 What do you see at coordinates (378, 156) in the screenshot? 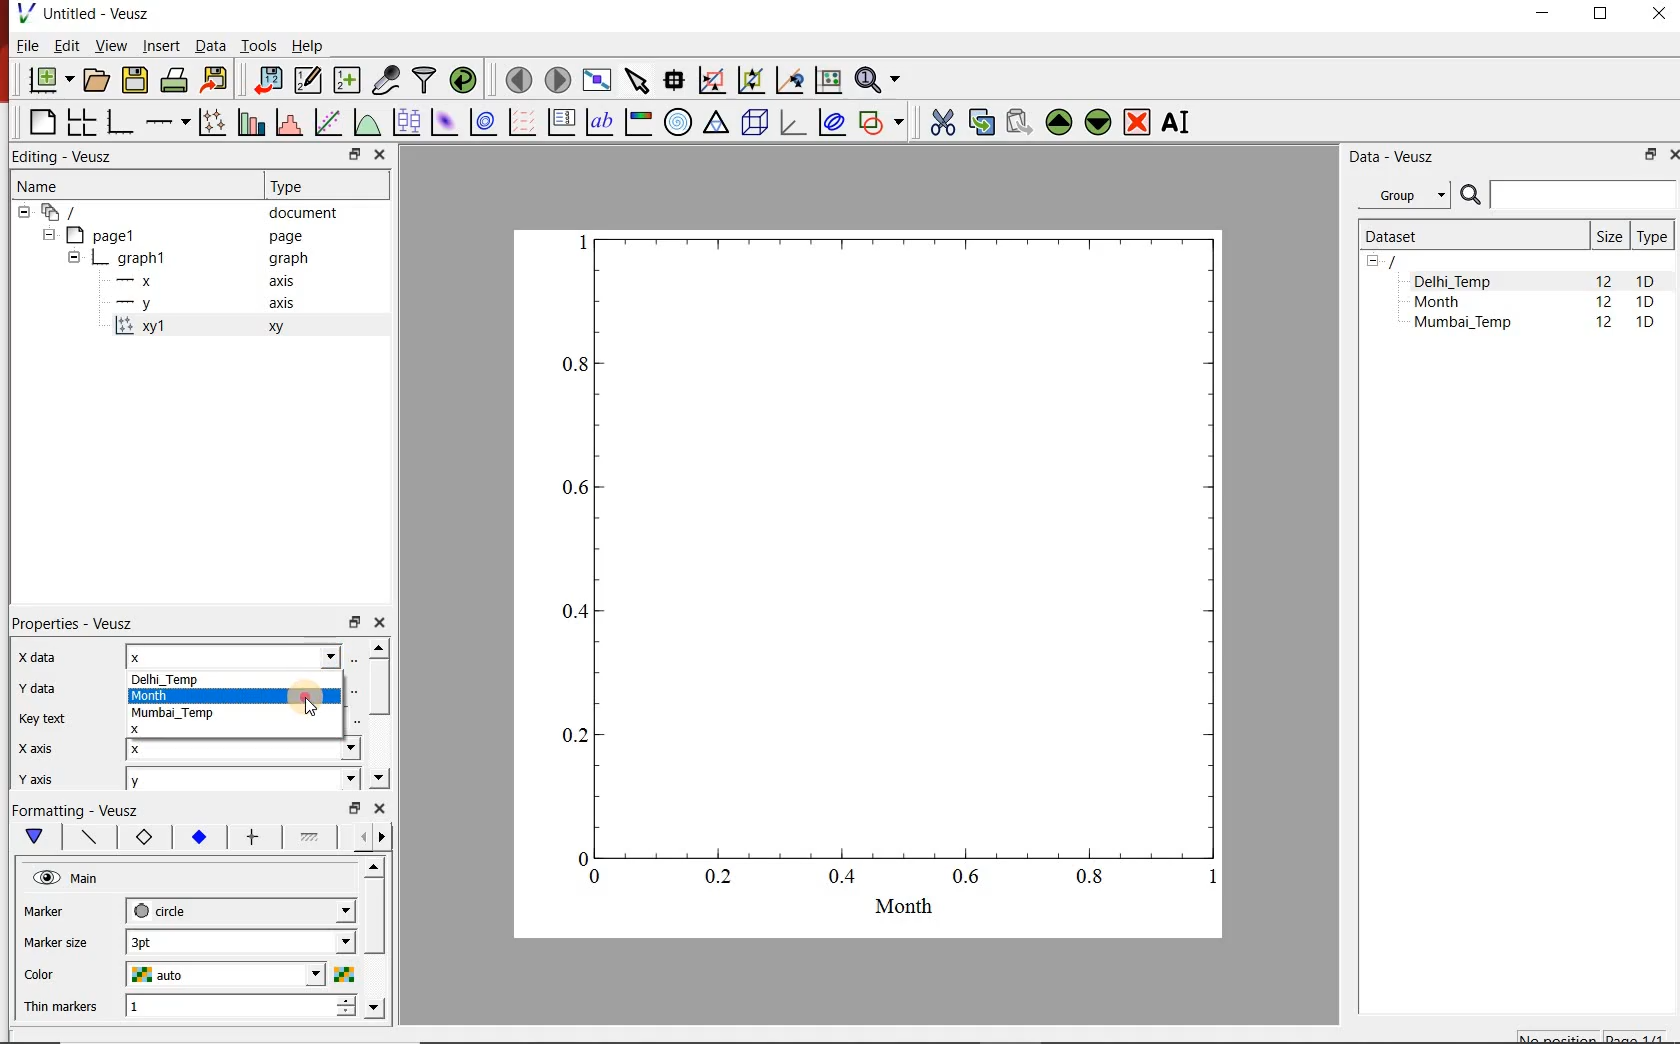
I see `close` at bounding box center [378, 156].